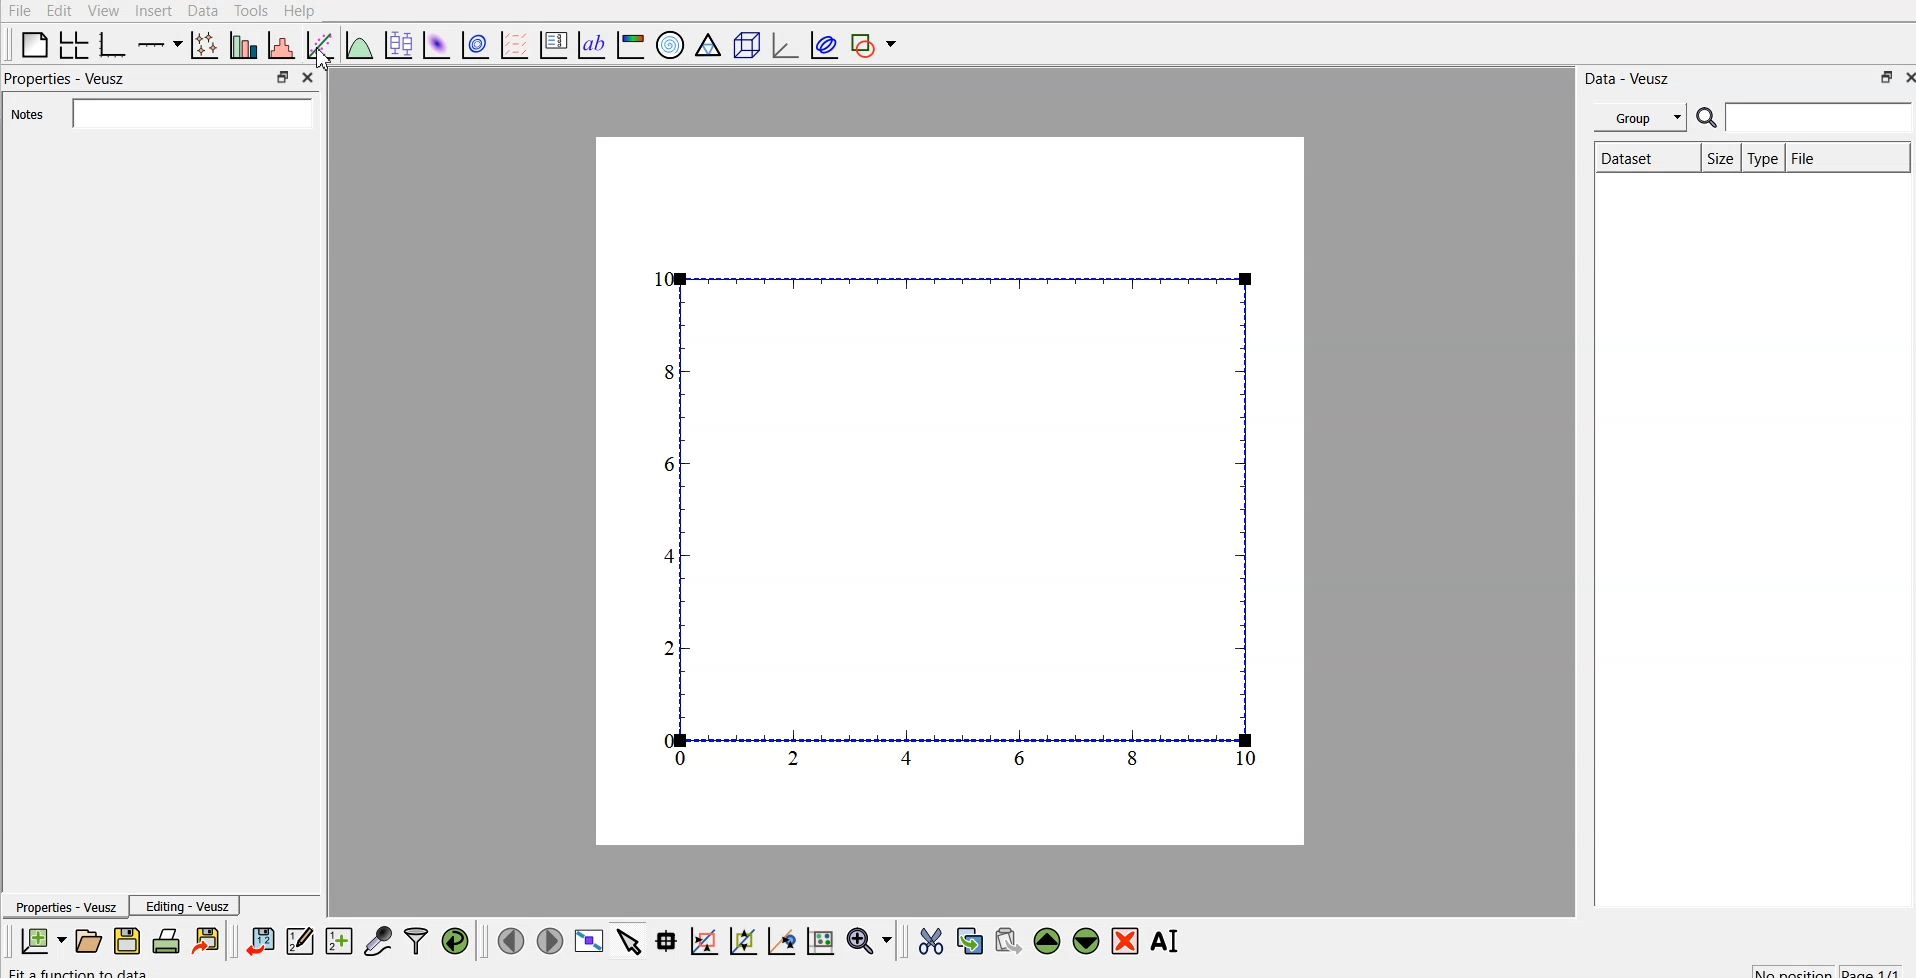 The height and width of the screenshot is (978, 1916). What do you see at coordinates (167, 942) in the screenshot?
I see `print` at bounding box center [167, 942].